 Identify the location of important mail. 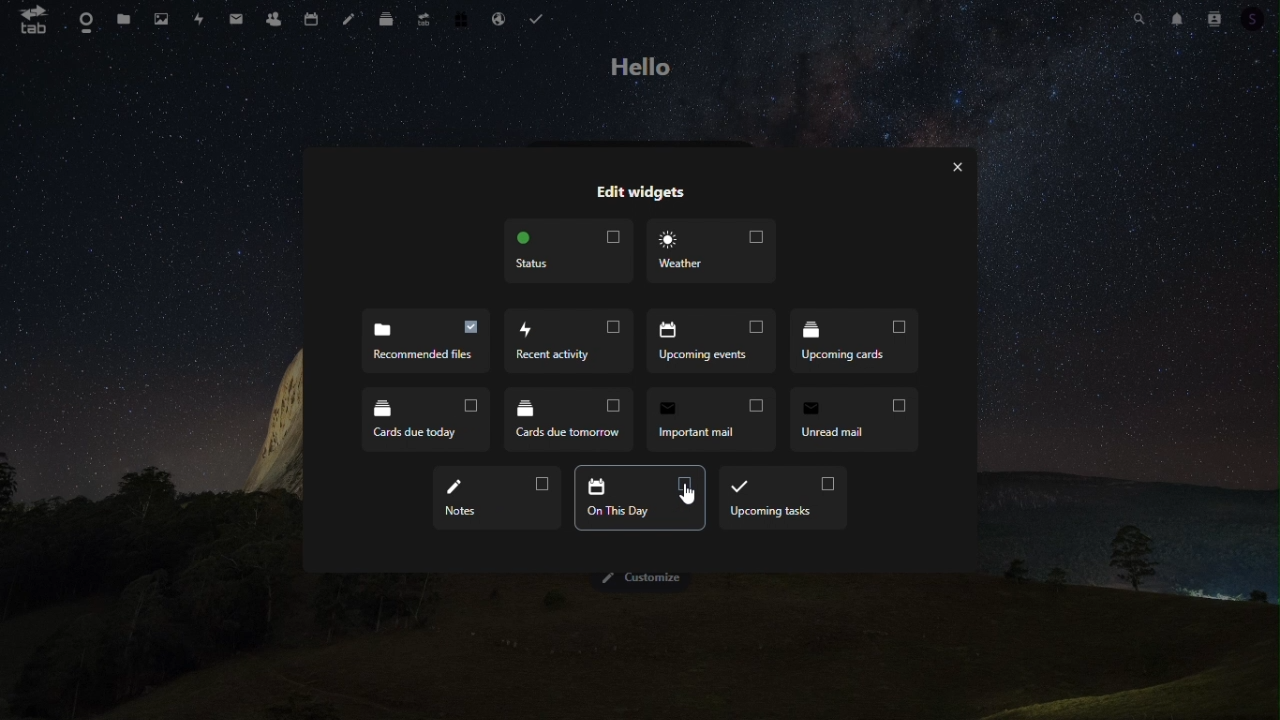
(568, 424).